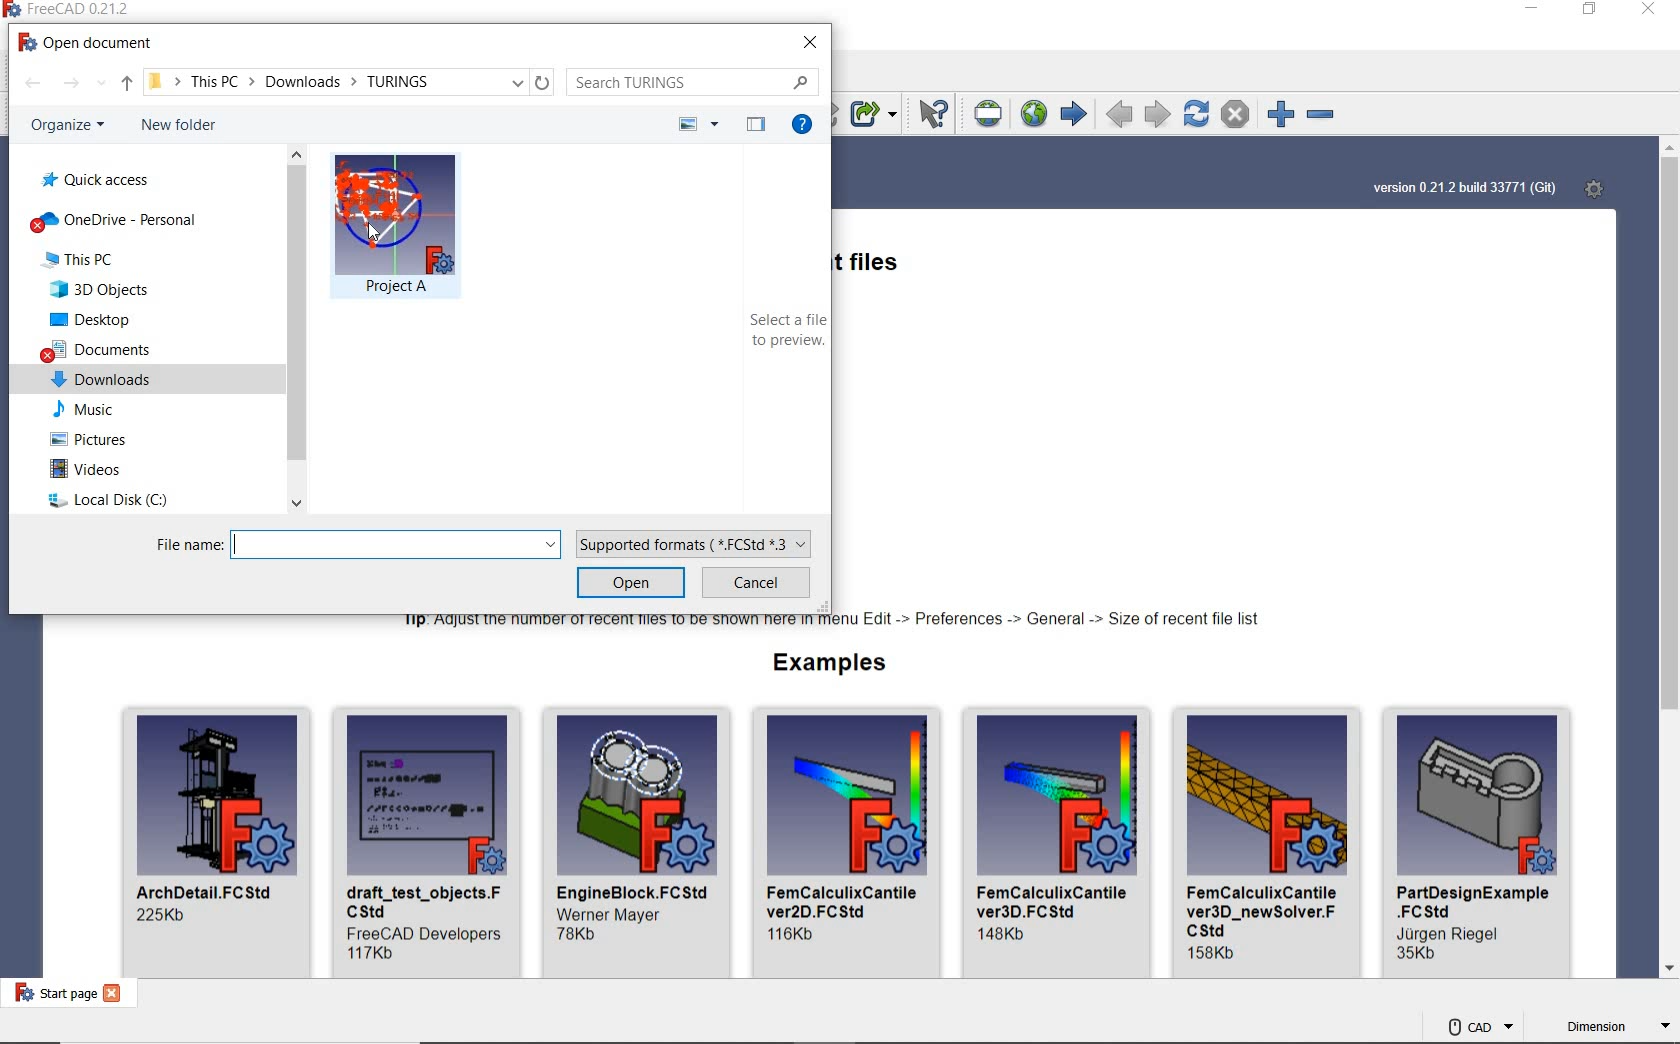 The height and width of the screenshot is (1044, 1680). I want to click on one drive personal, so click(119, 221).